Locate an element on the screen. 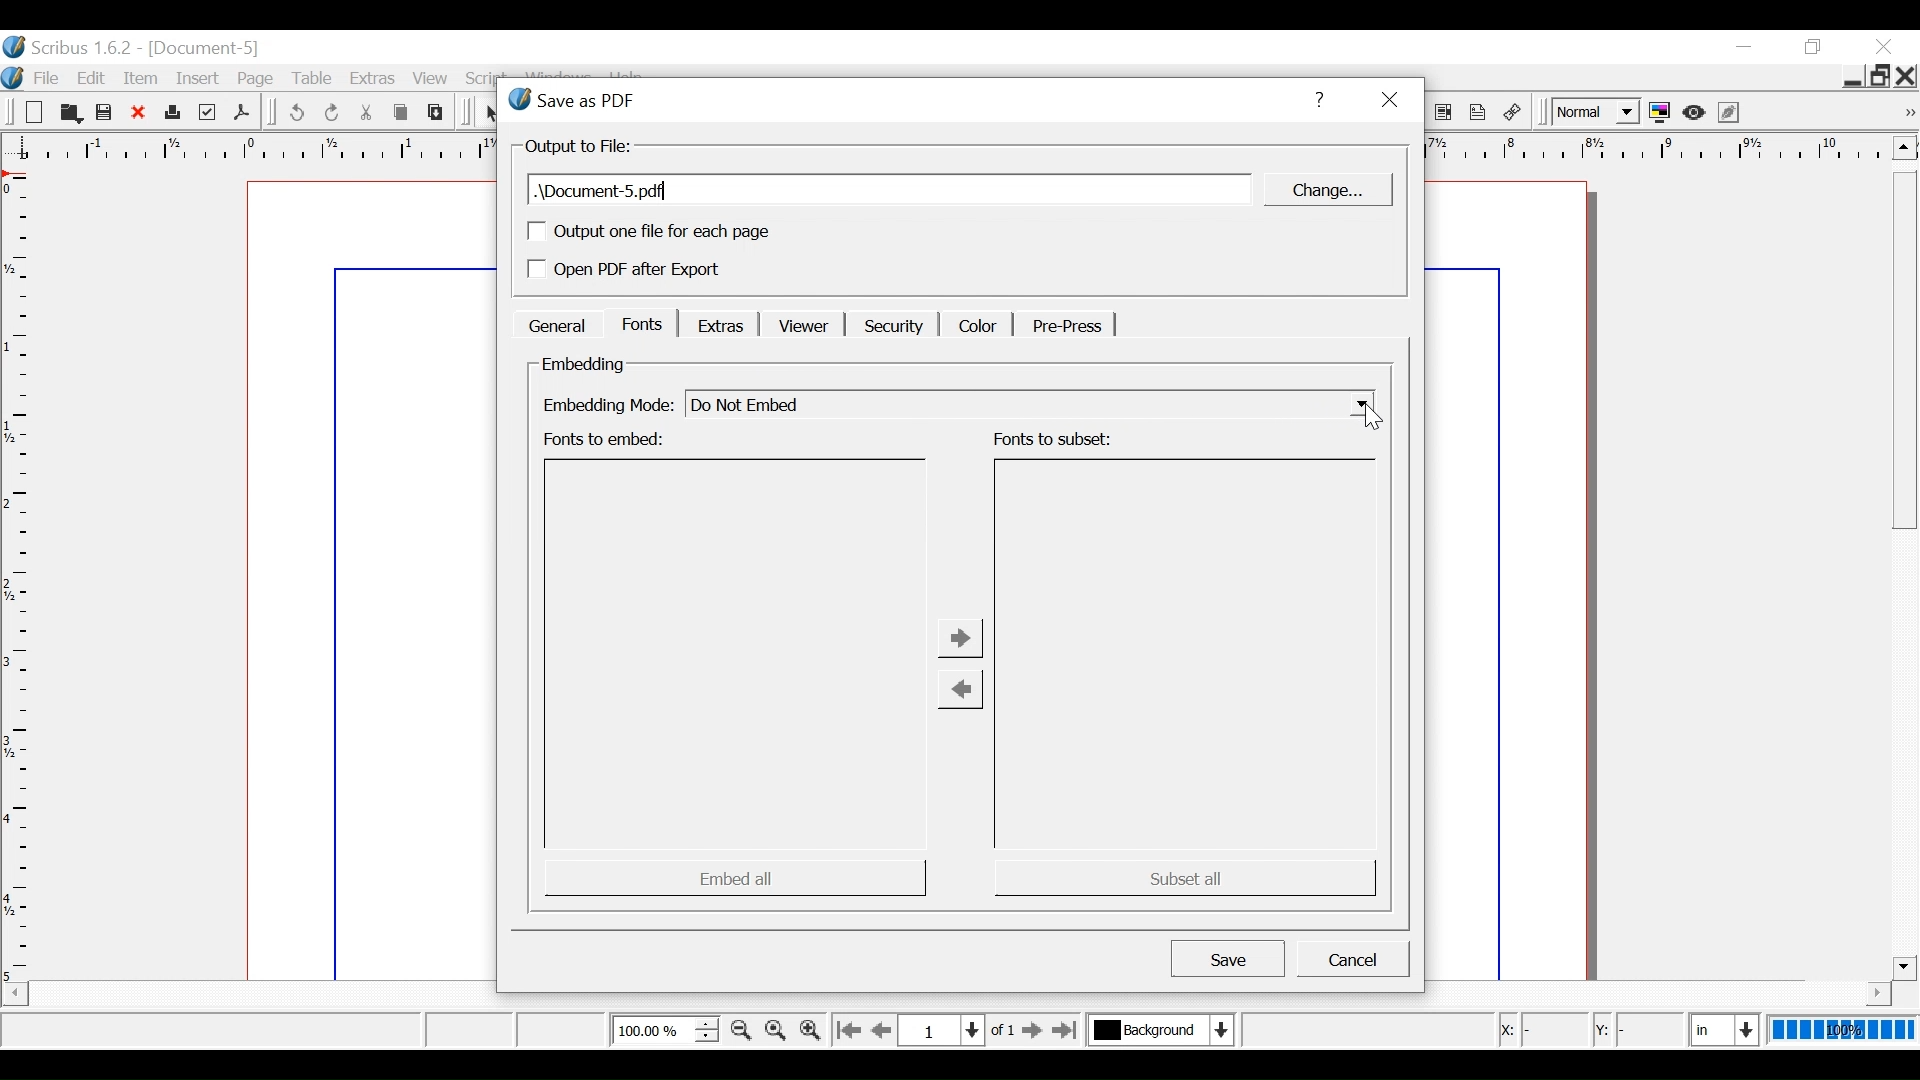 This screenshot has height=1080, width=1920. General is located at coordinates (556, 324).